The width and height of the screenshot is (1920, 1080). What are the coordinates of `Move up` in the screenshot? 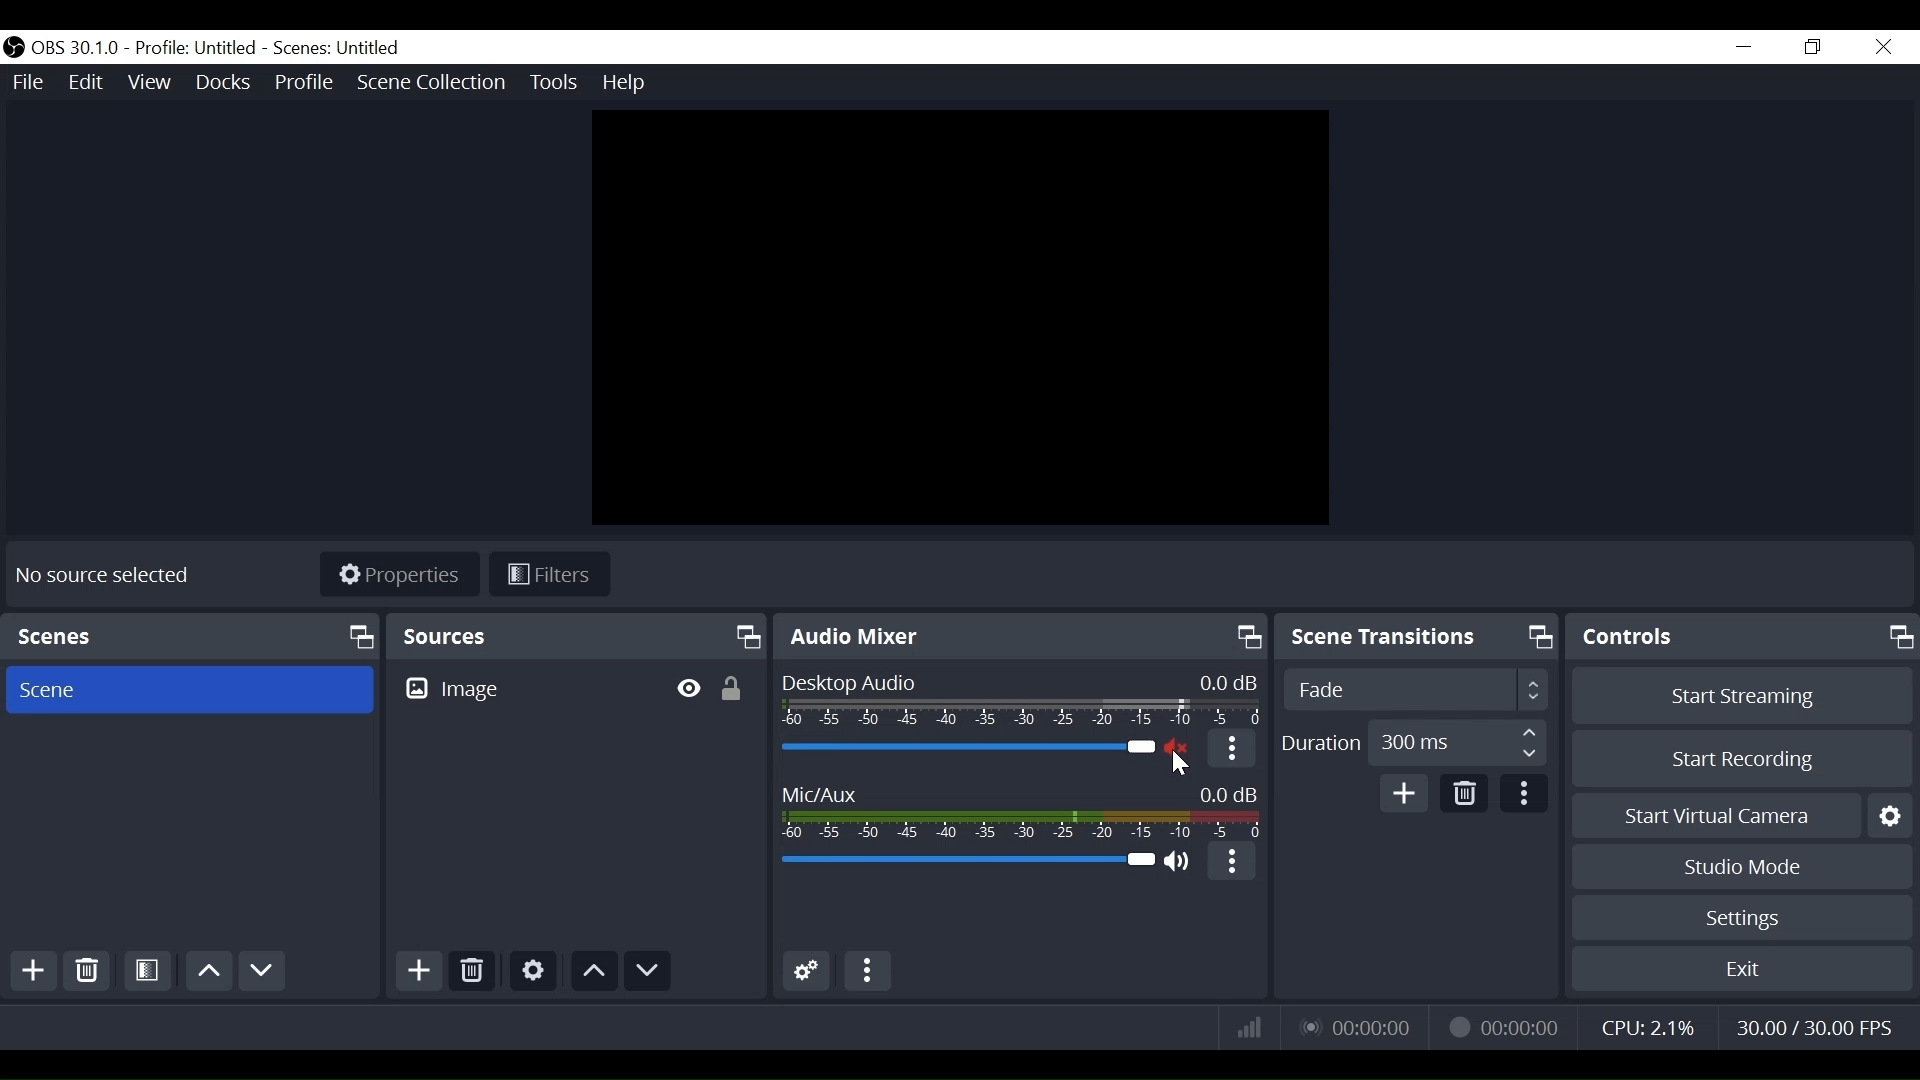 It's located at (207, 970).